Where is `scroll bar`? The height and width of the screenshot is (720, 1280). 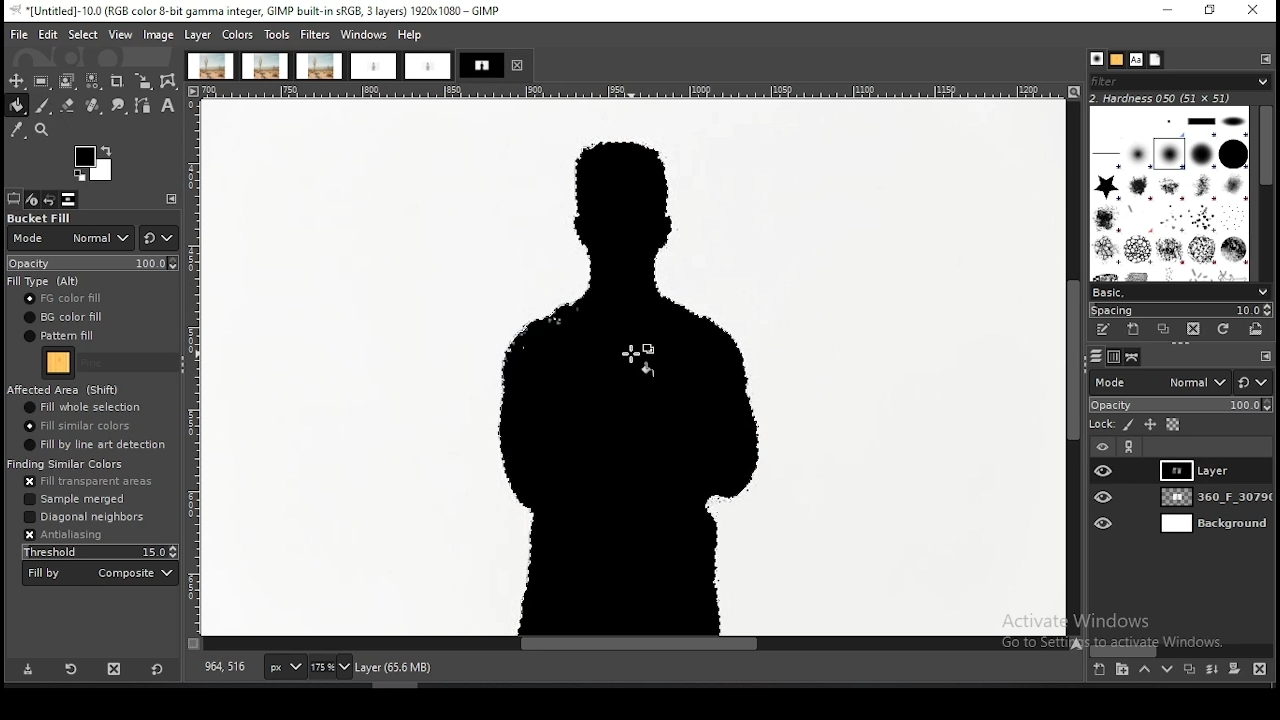 scroll bar is located at coordinates (1182, 650).